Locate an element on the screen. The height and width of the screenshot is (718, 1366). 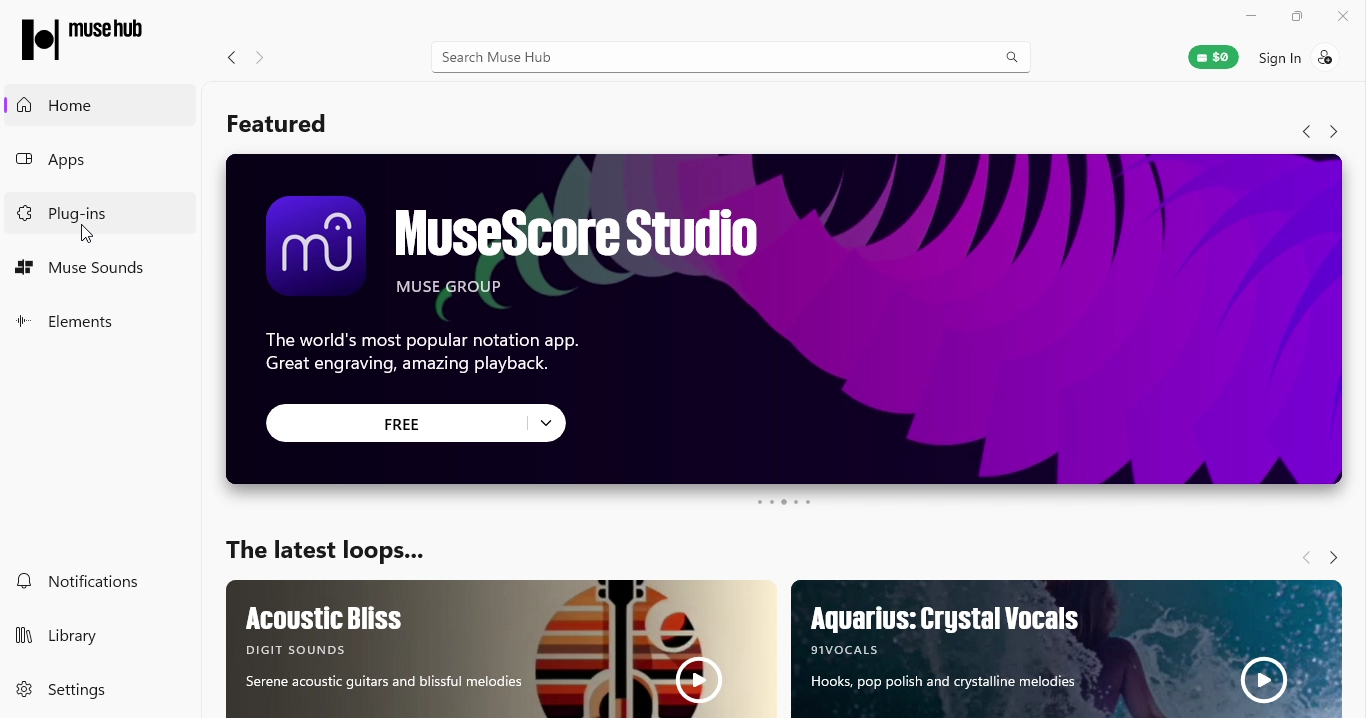
Sign in is located at coordinates (1307, 61).